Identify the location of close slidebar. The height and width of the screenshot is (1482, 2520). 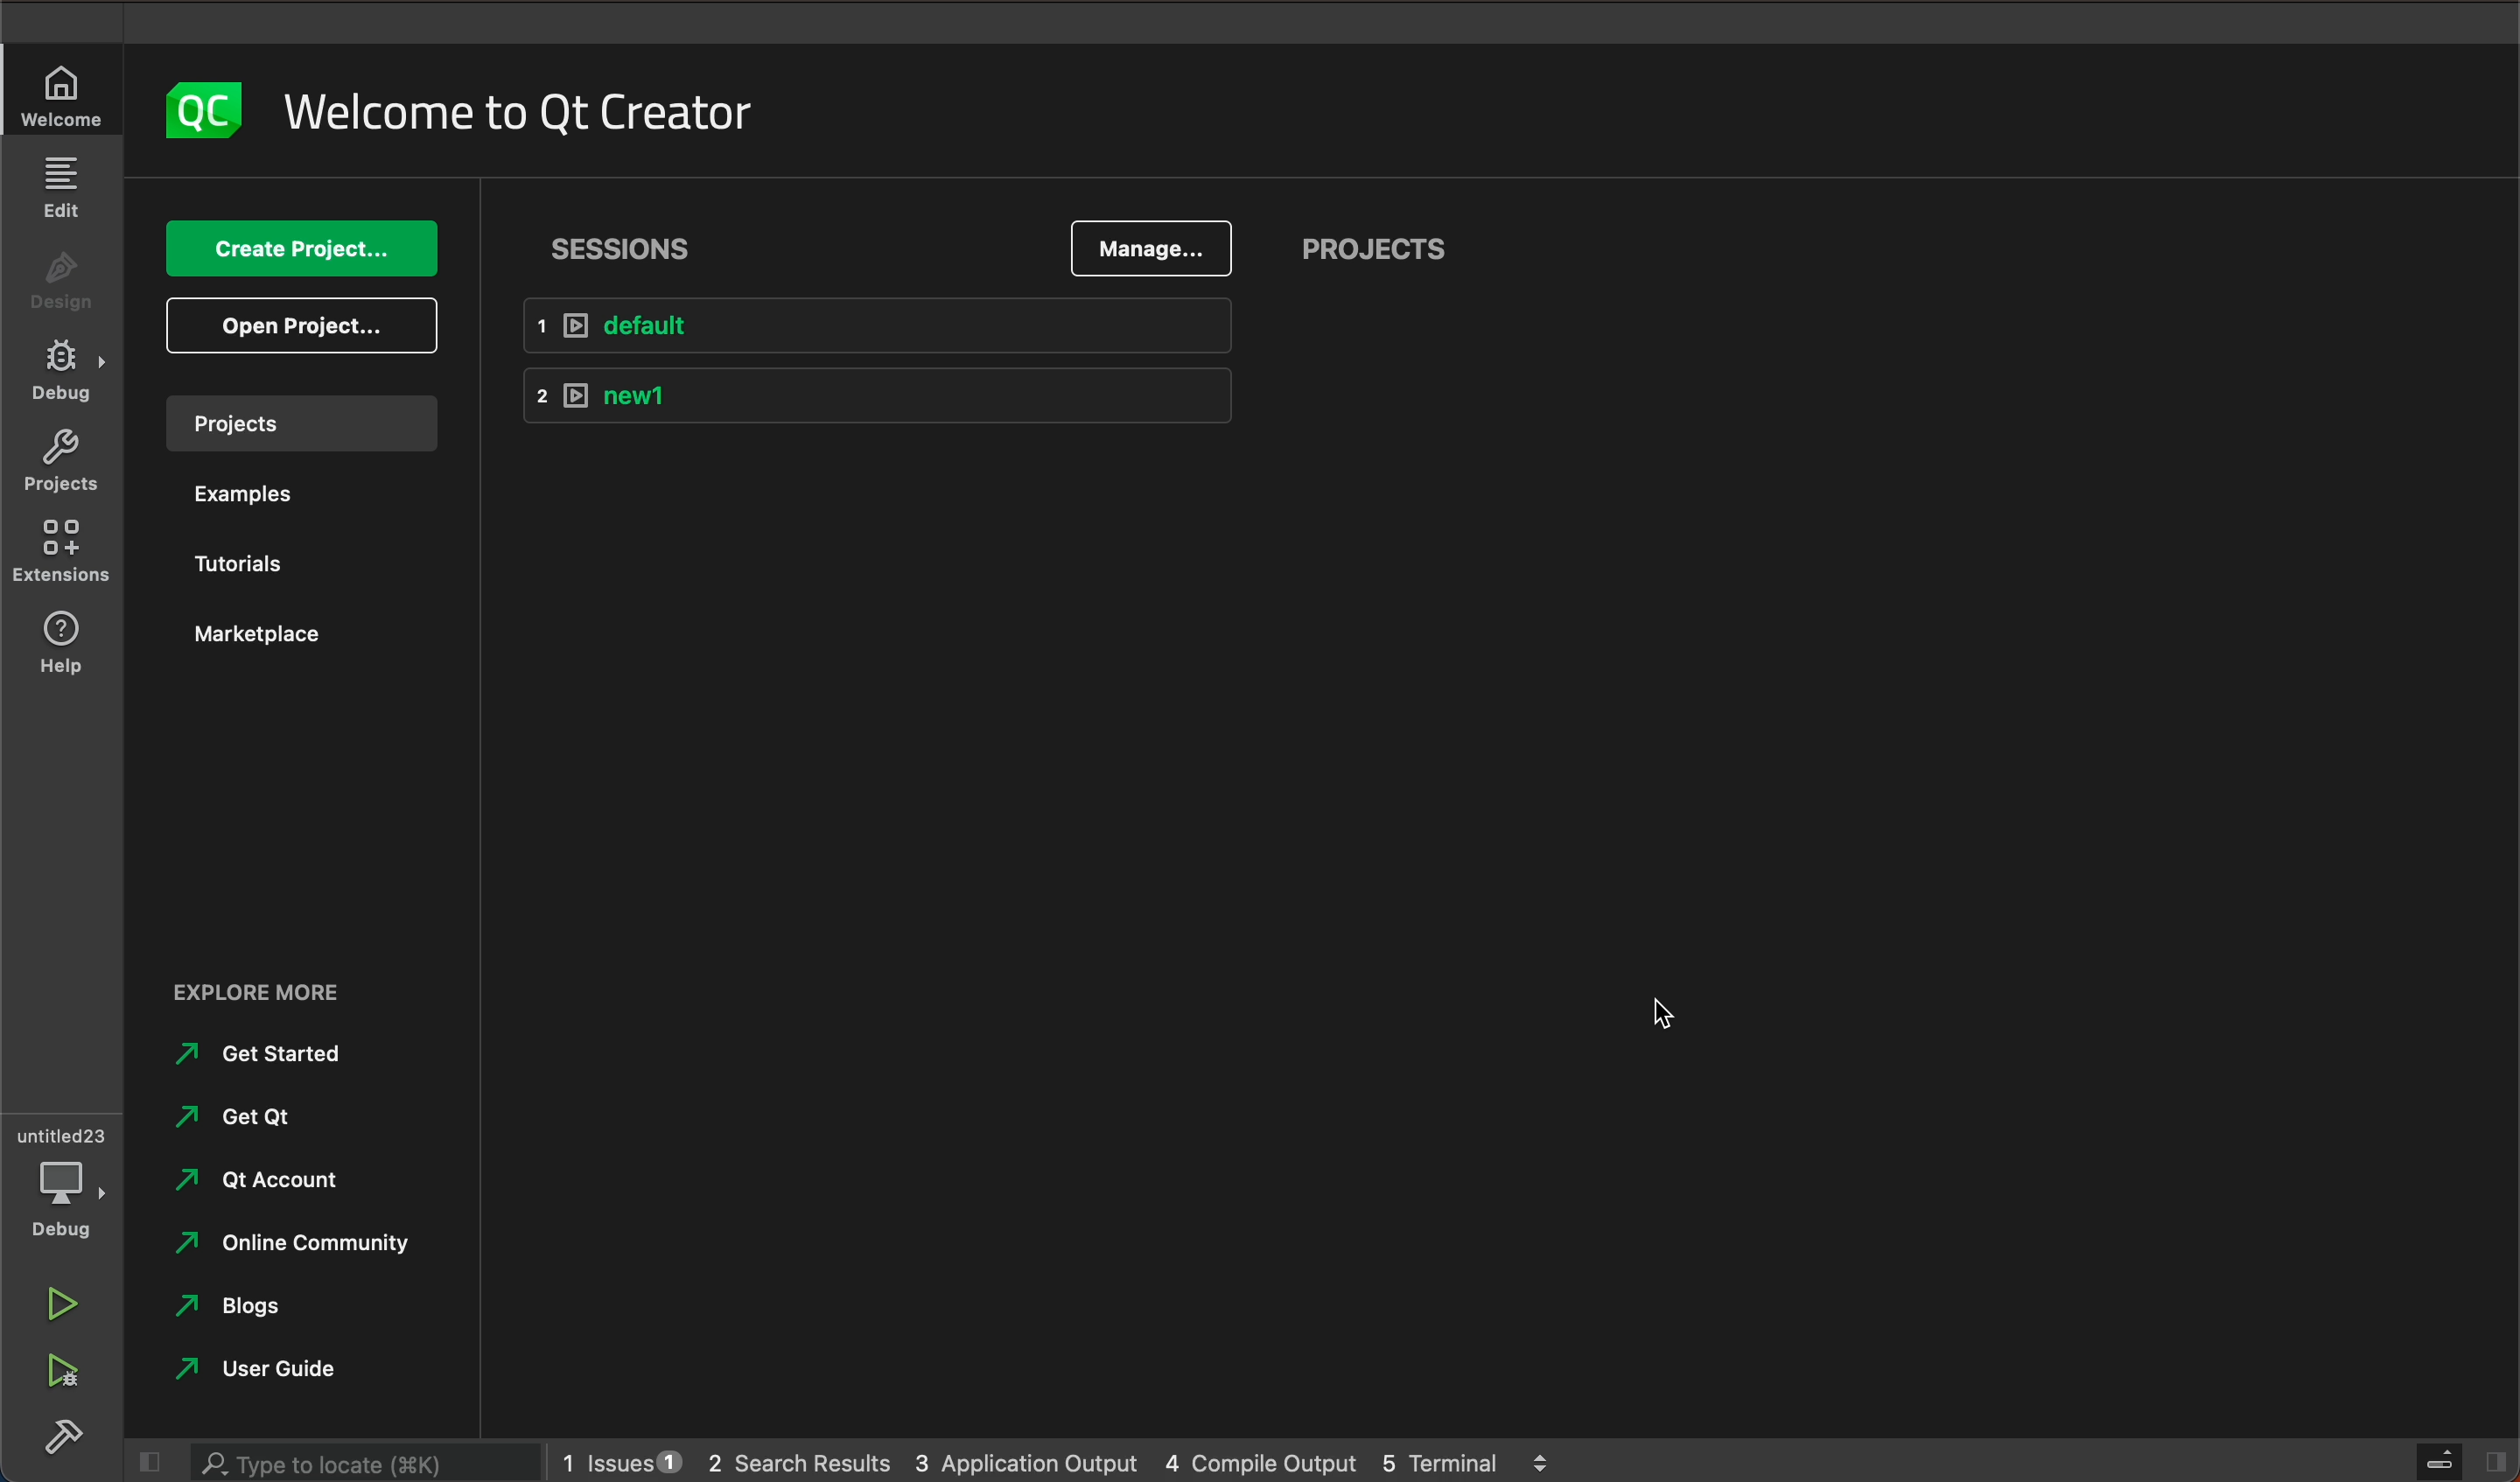
(2459, 1459).